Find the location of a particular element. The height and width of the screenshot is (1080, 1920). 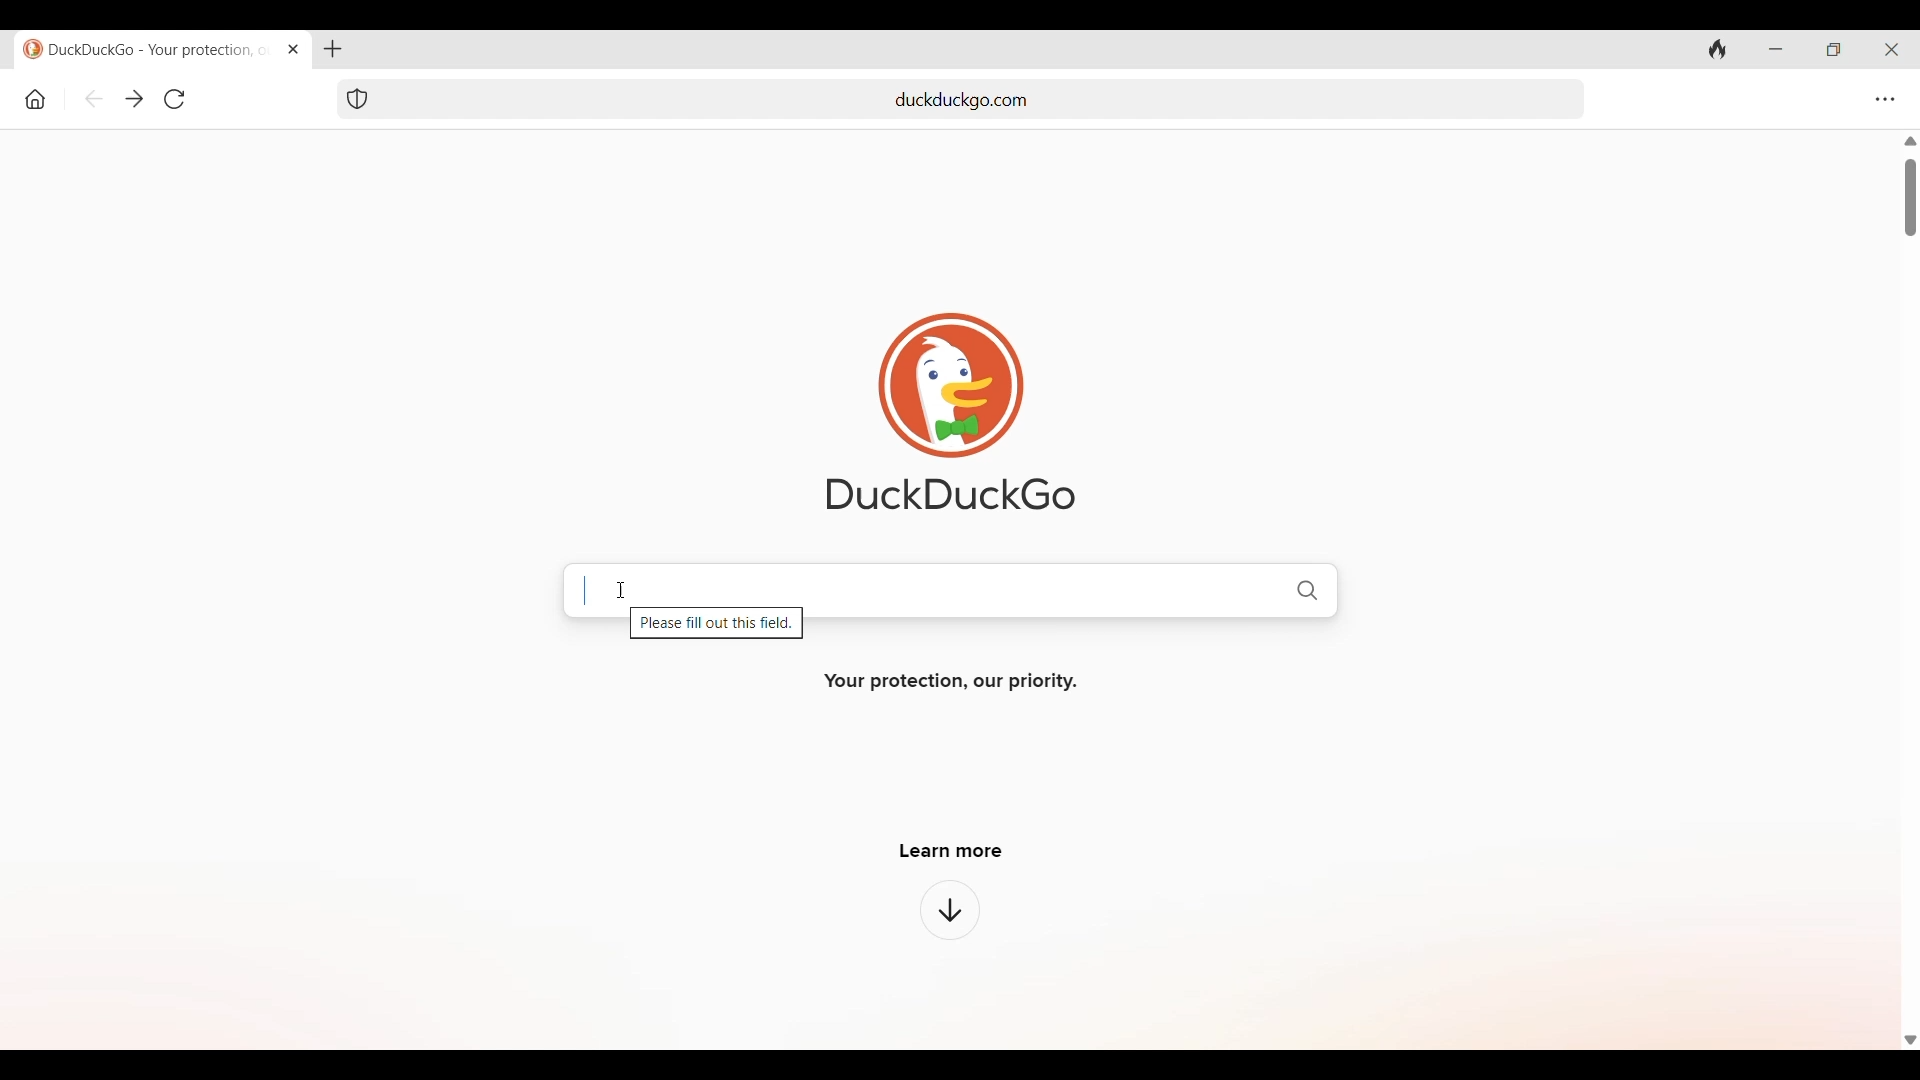

Quick slide to top is located at coordinates (1910, 141).